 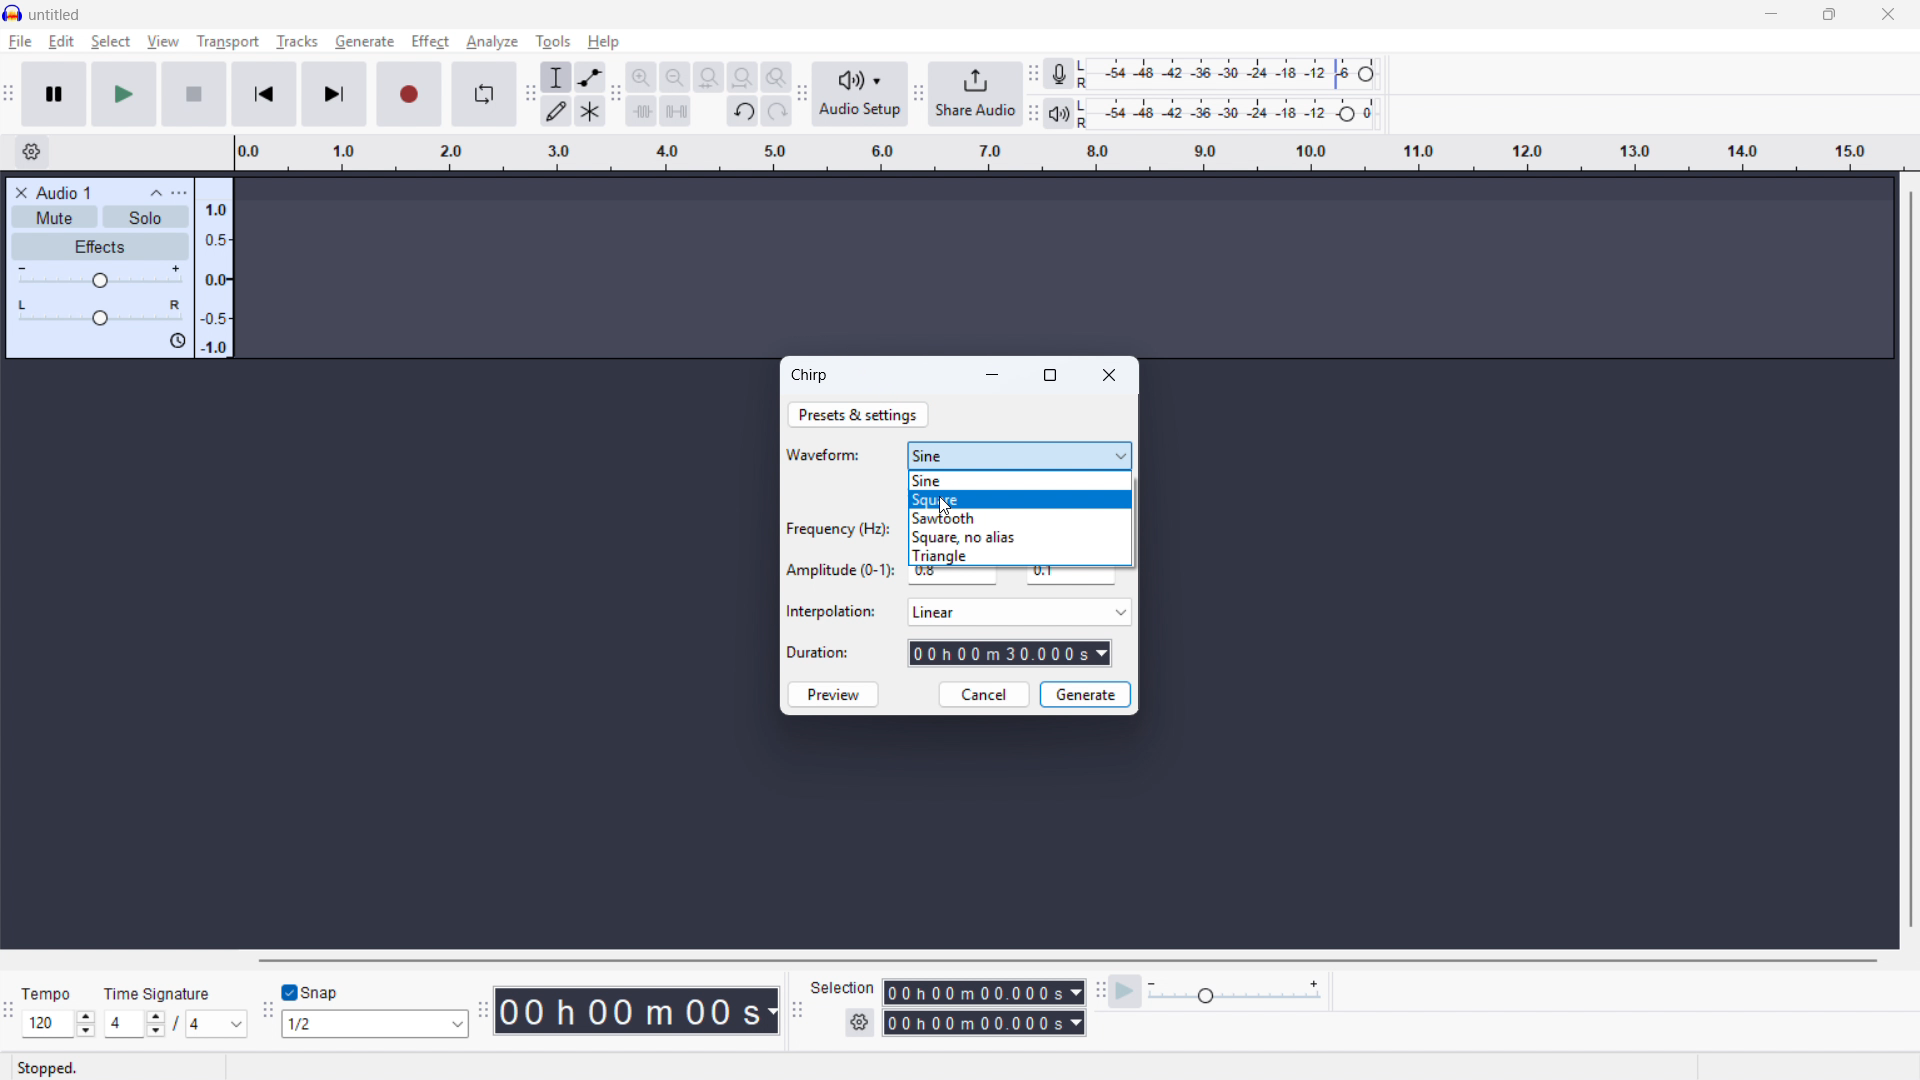 I want to click on Chirp dialogue box , so click(x=809, y=375).